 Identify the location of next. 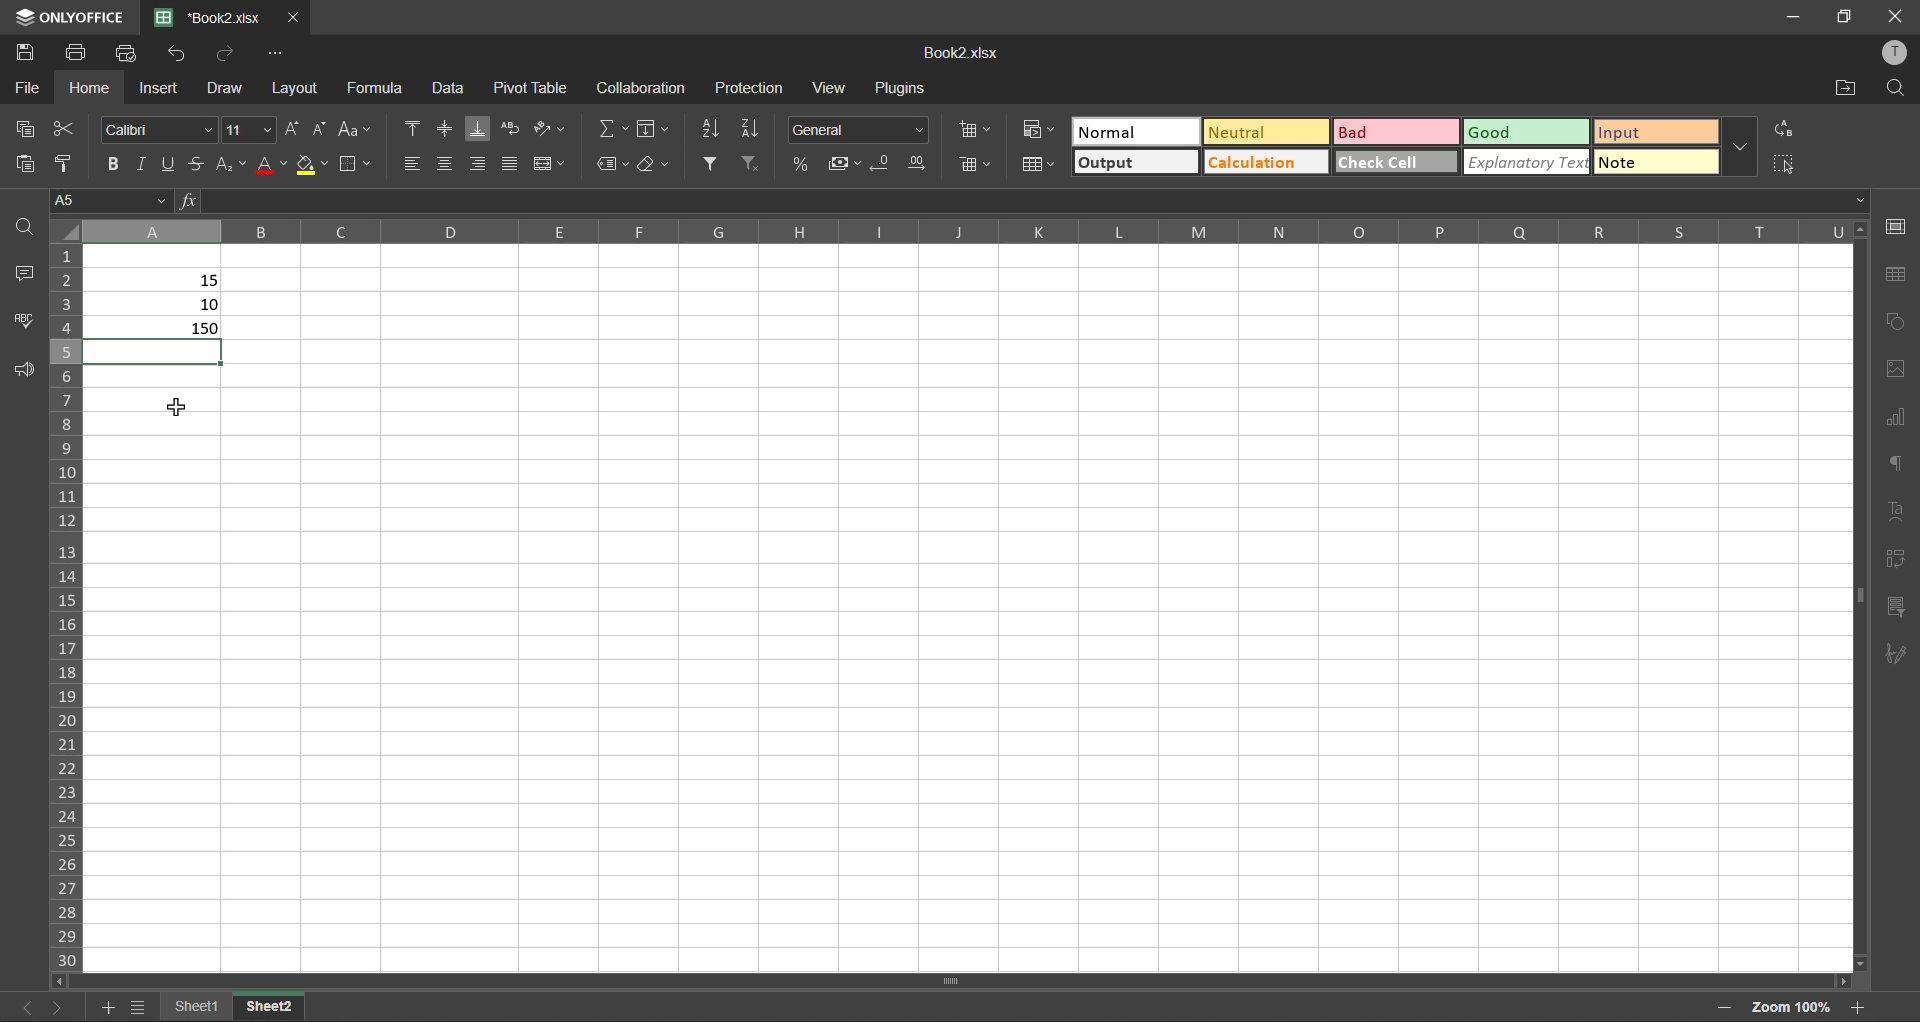
(58, 1006).